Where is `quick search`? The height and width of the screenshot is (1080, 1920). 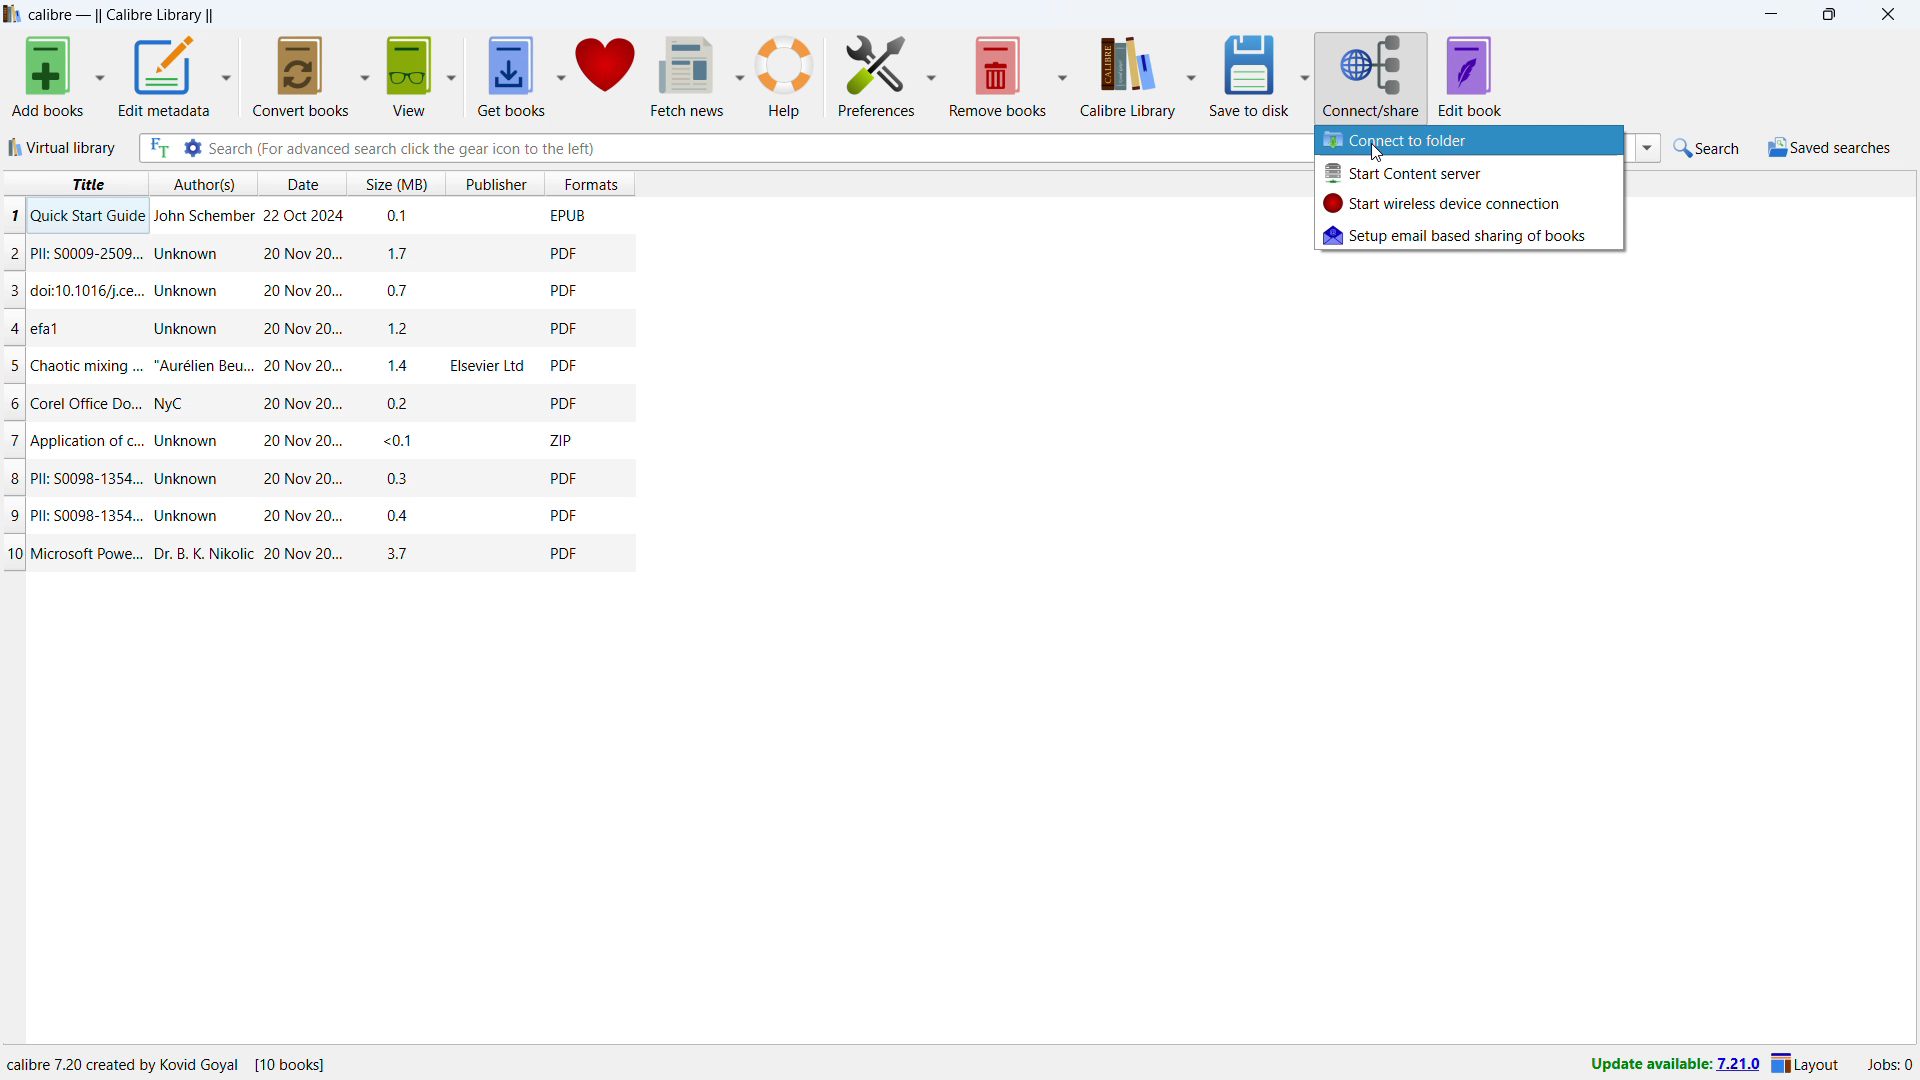
quick search is located at coordinates (1707, 148).